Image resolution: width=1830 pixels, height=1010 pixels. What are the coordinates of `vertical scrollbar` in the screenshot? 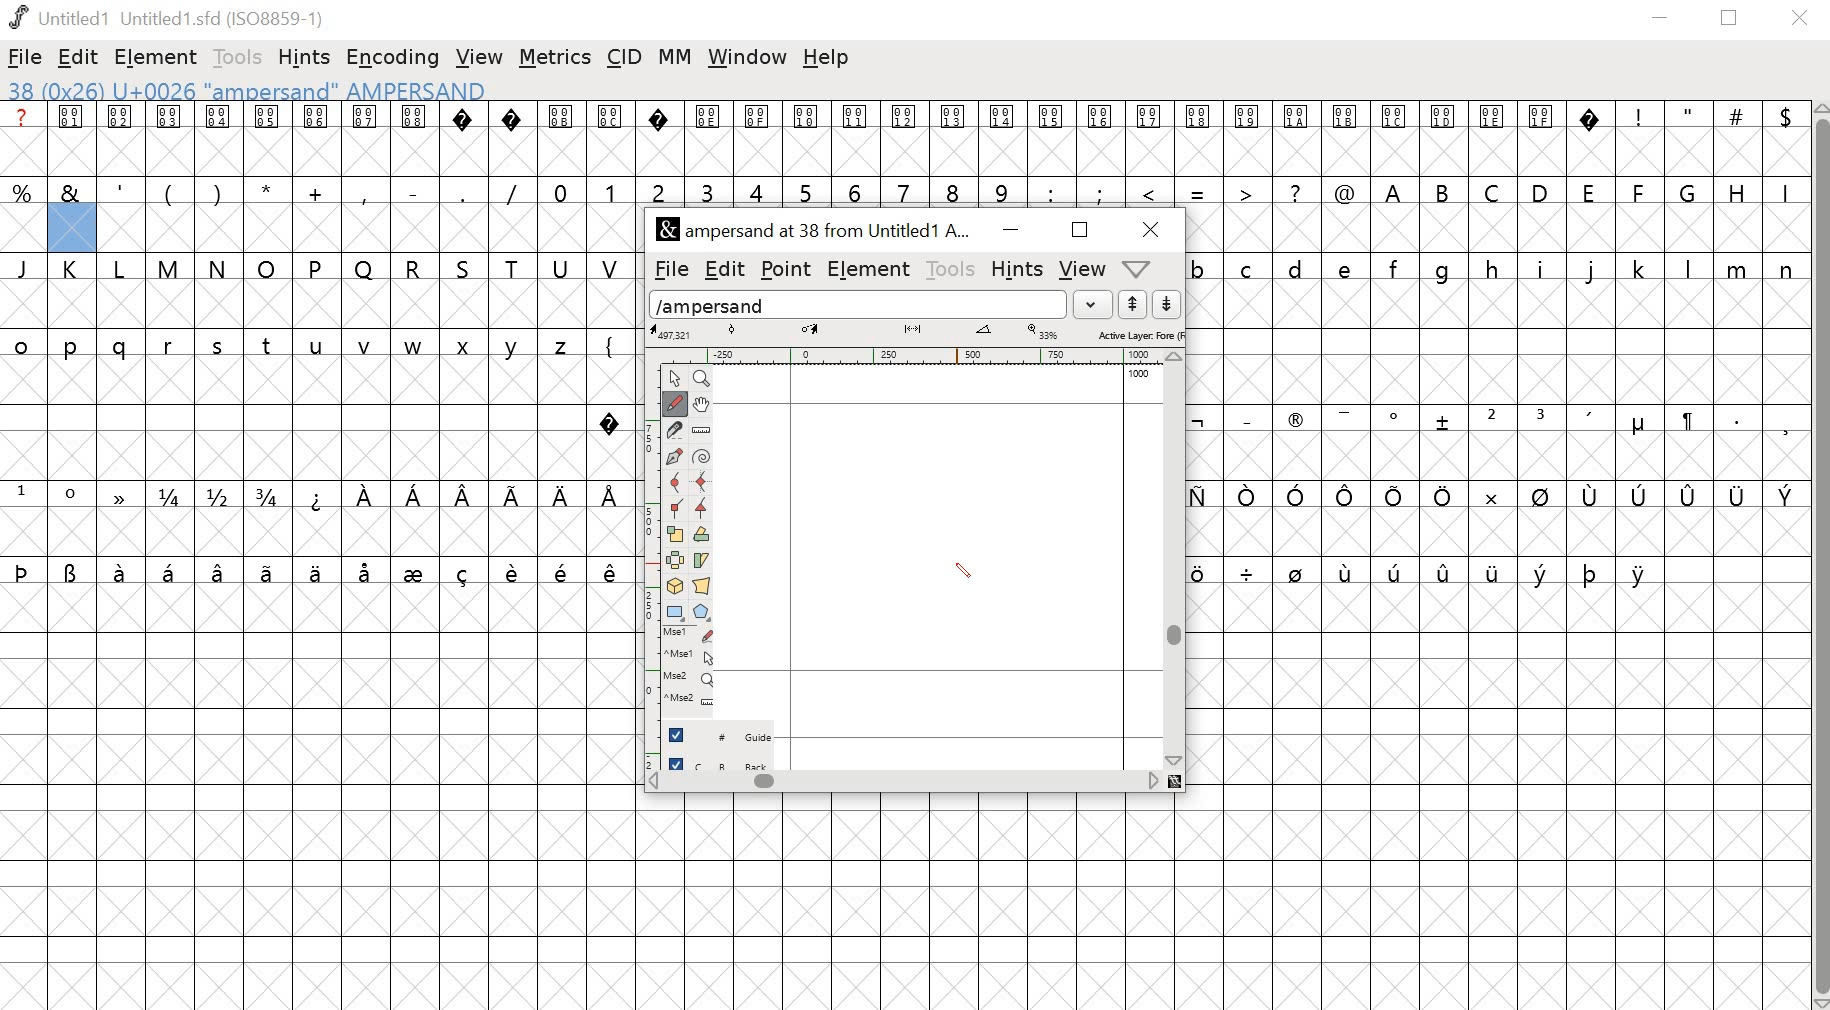 It's located at (1819, 555).